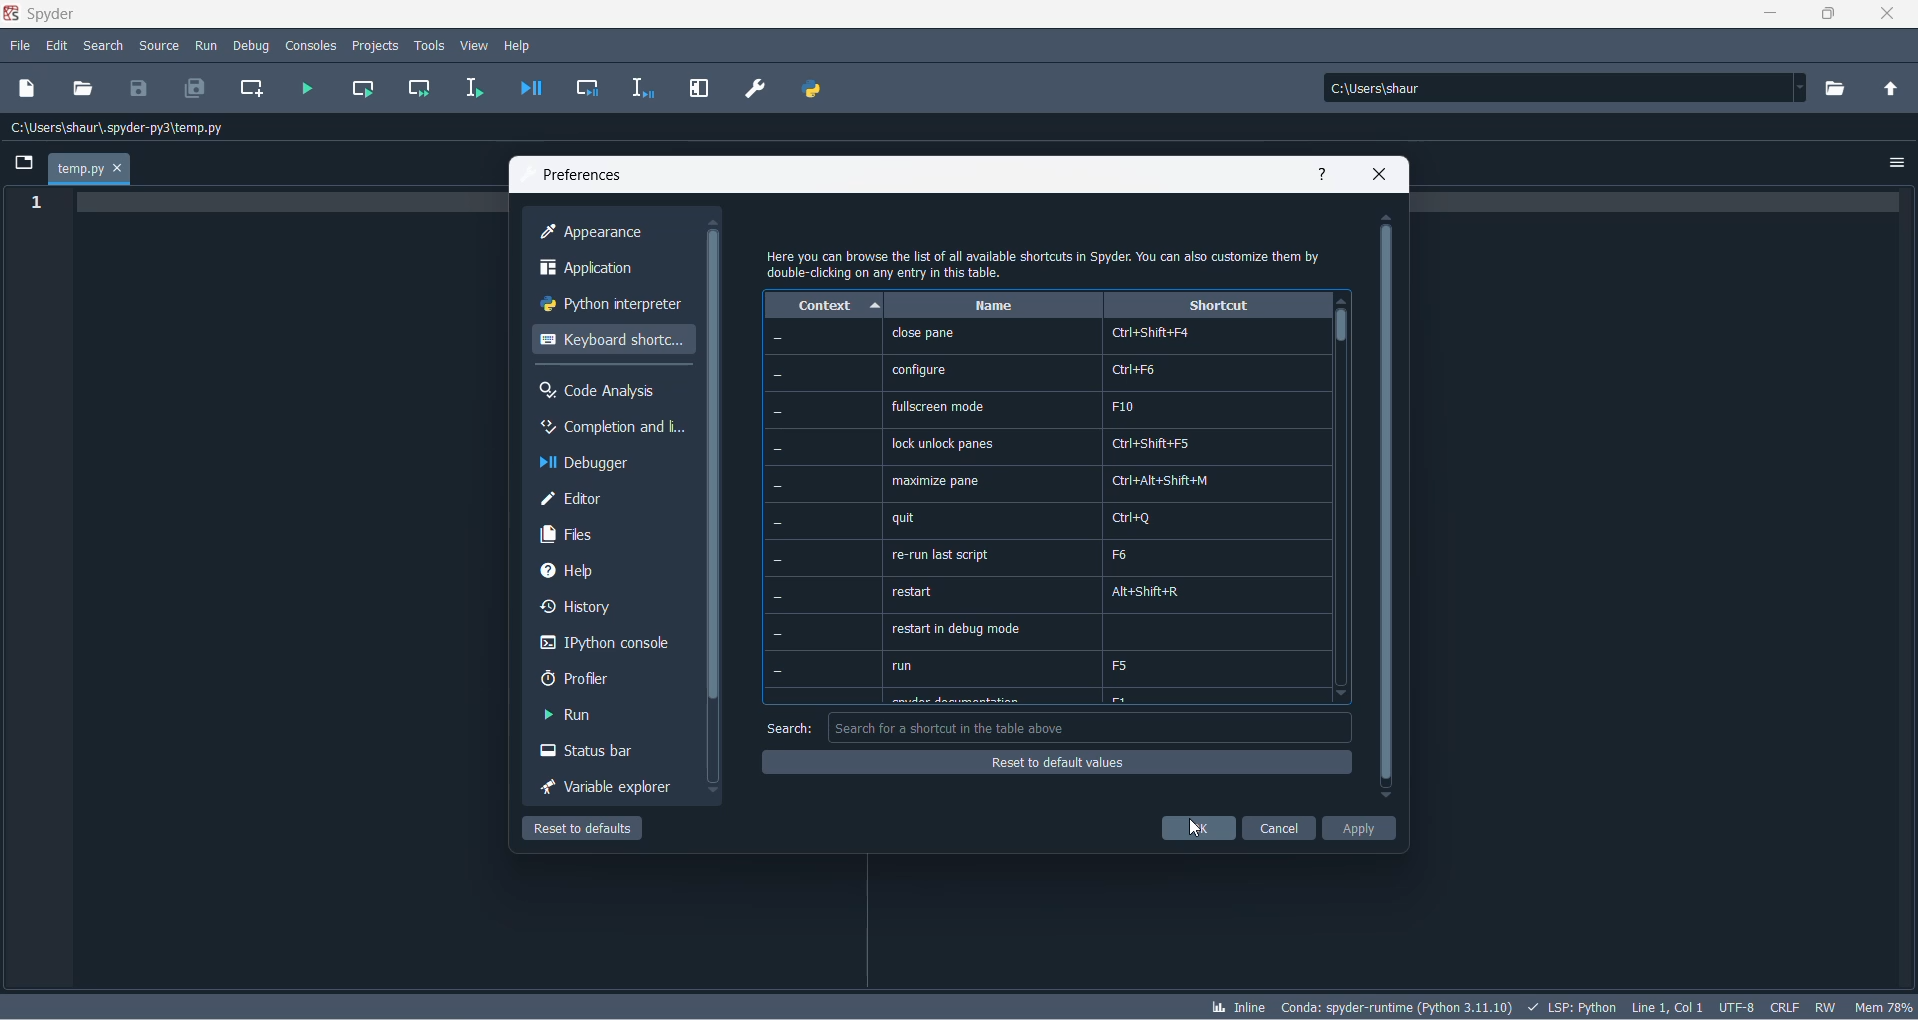 This screenshot has height=1020, width=1918. I want to click on keyboard shortcut, so click(611, 341).